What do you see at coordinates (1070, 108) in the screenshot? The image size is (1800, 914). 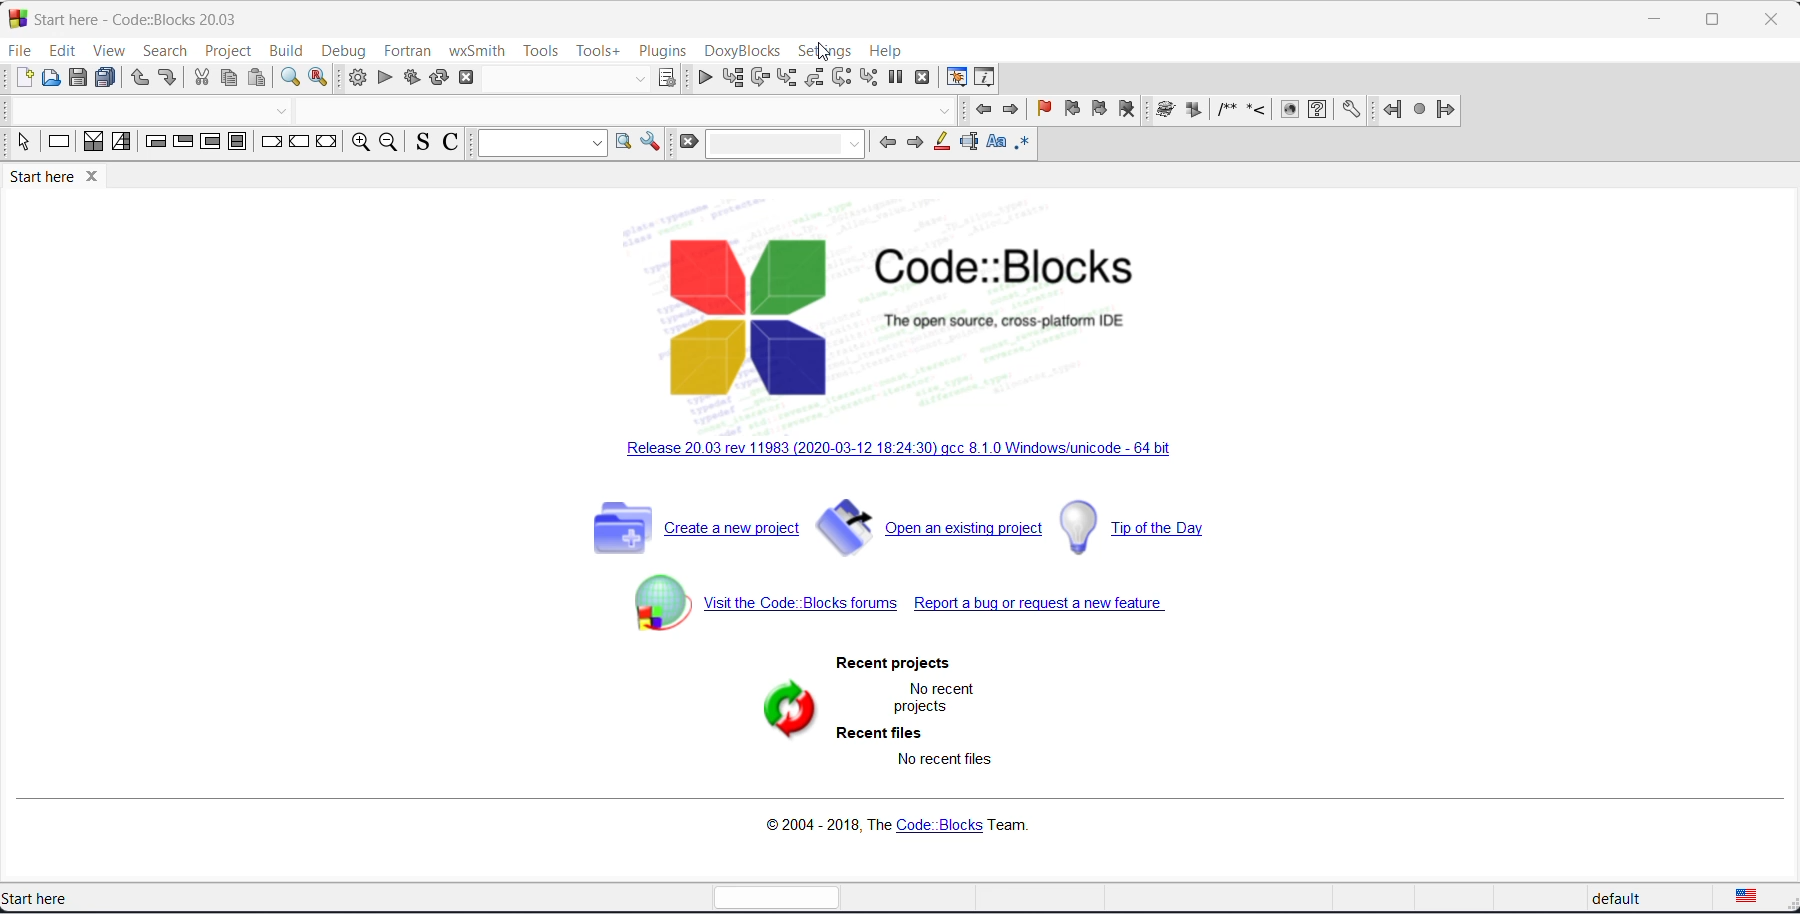 I see `prev bookmark` at bounding box center [1070, 108].